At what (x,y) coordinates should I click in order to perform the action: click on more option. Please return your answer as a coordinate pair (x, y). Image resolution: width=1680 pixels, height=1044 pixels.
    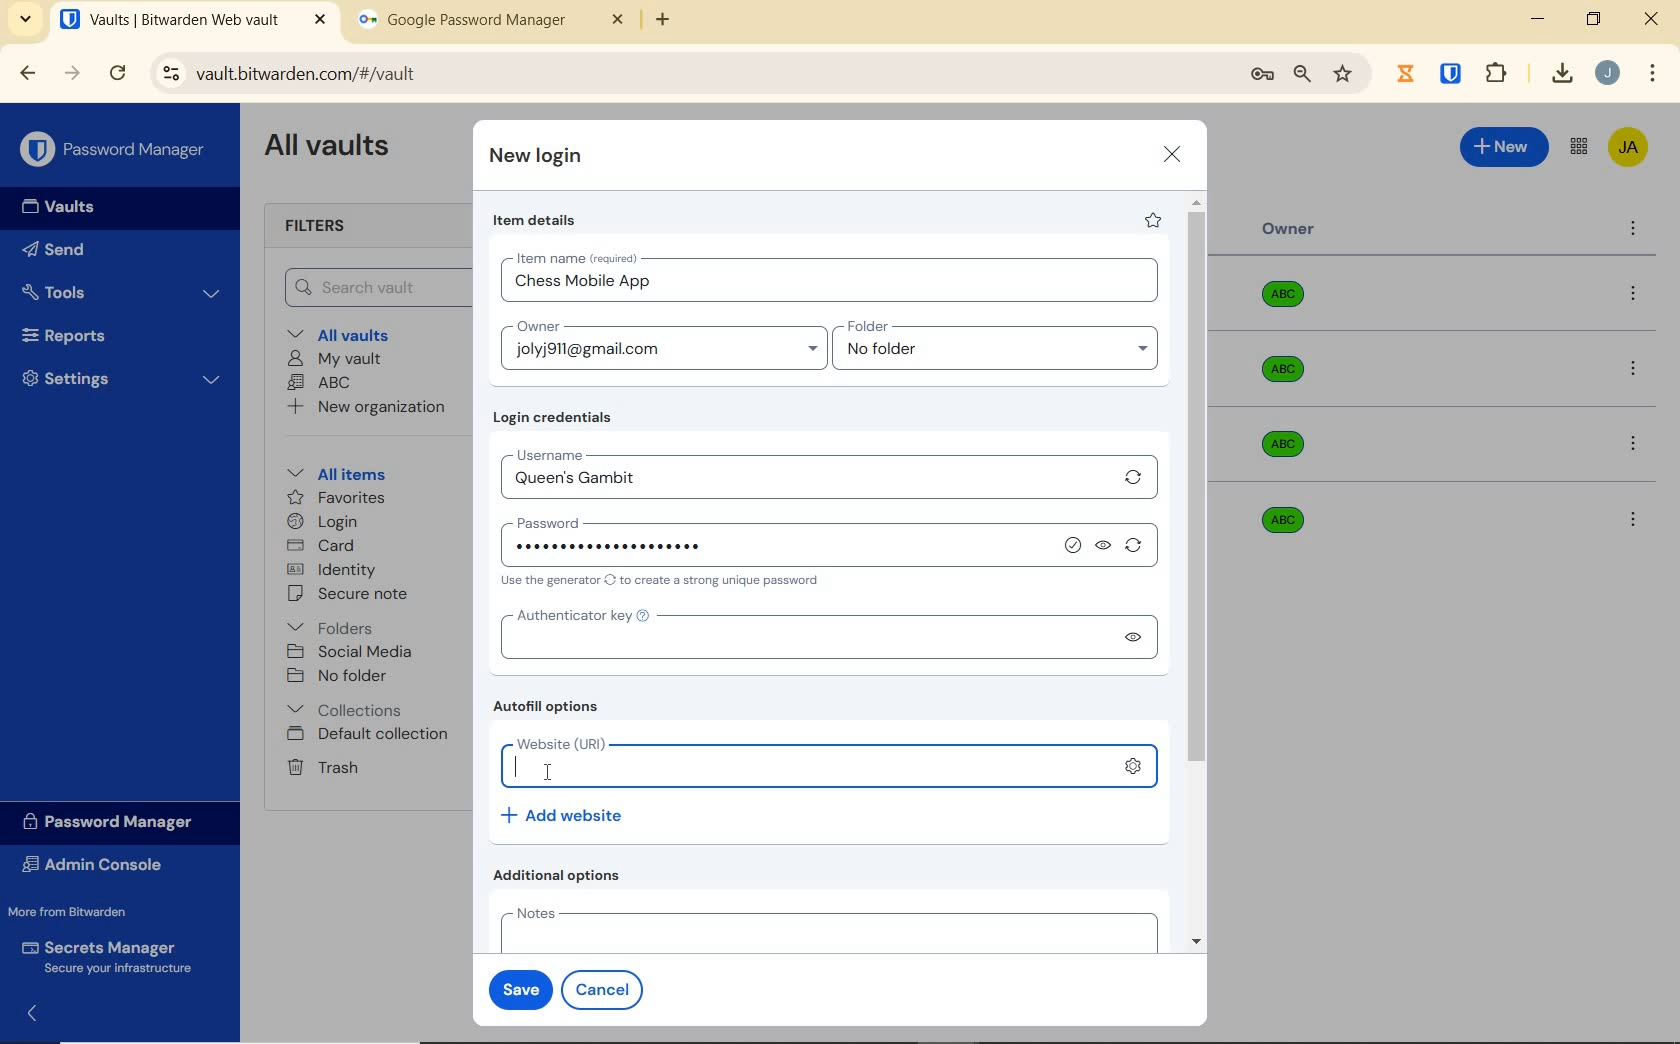
    Looking at the image, I should click on (1634, 230).